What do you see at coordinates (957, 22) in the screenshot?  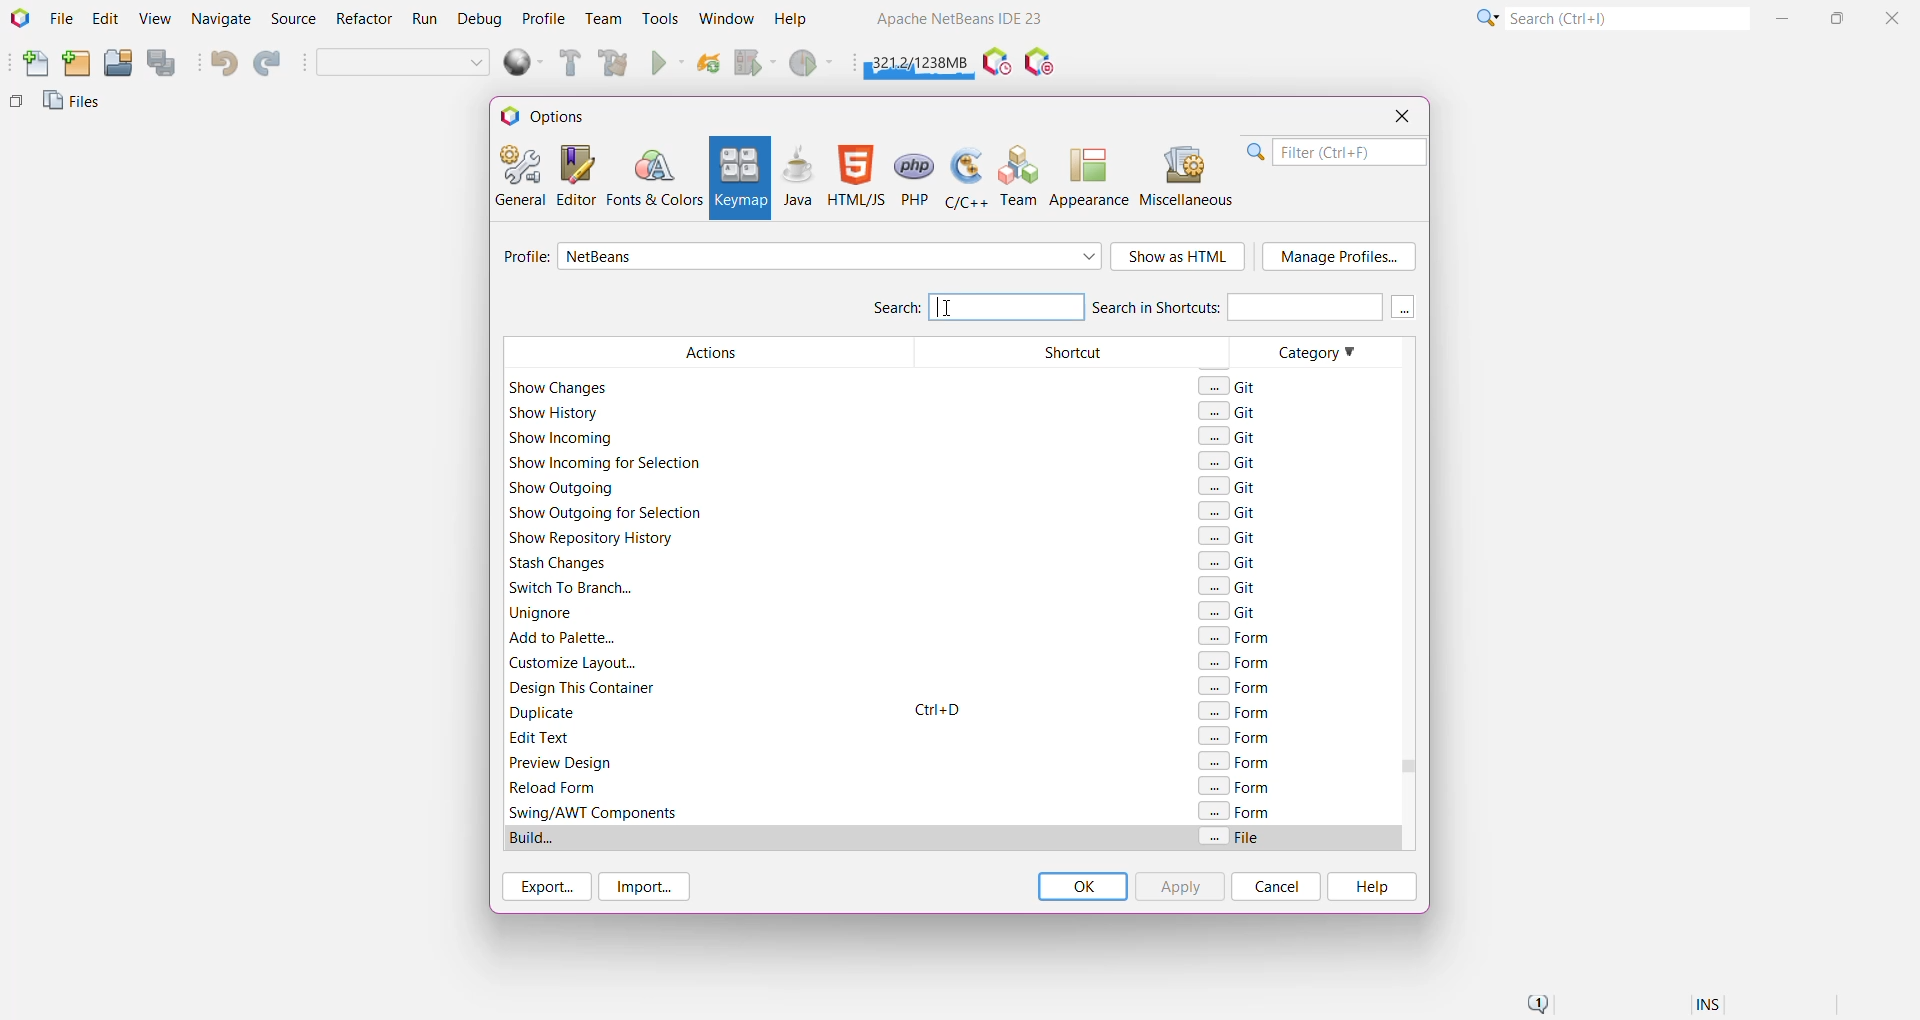 I see `Application name and Version` at bounding box center [957, 22].